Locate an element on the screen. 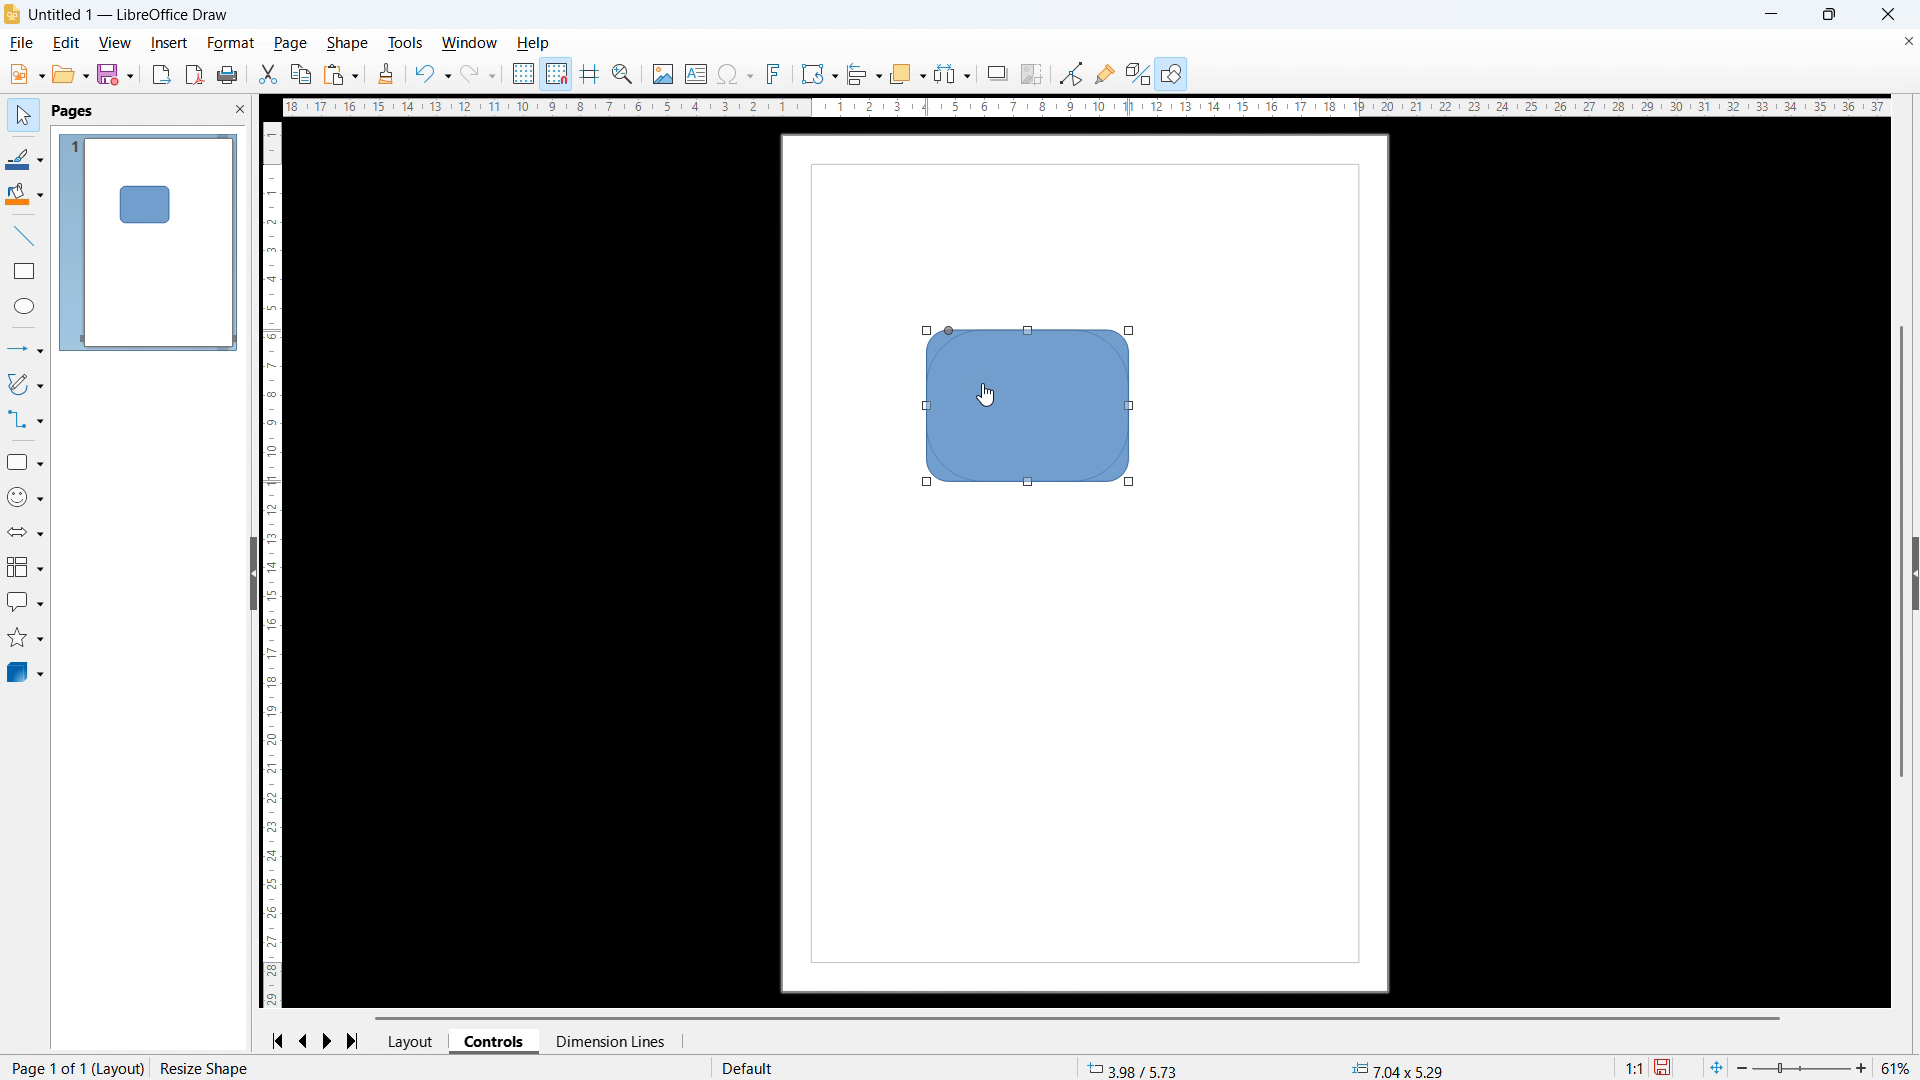  maximise  is located at coordinates (1828, 15).